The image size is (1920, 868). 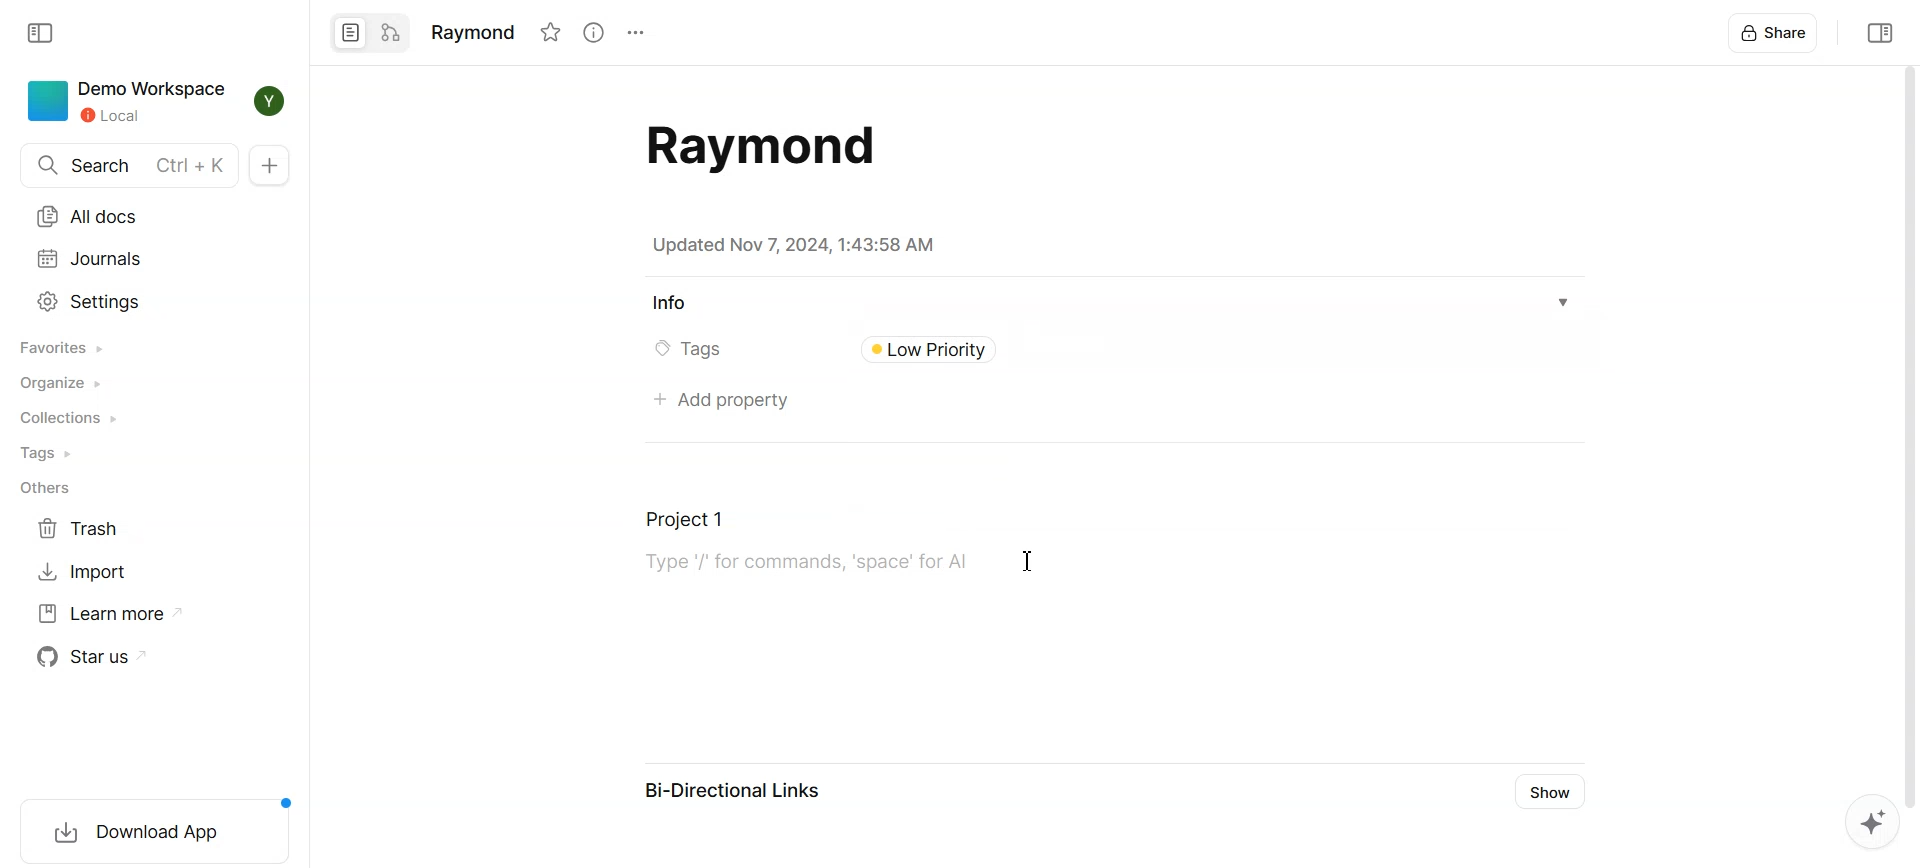 I want to click on Tag icon, so click(x=656, y=350).